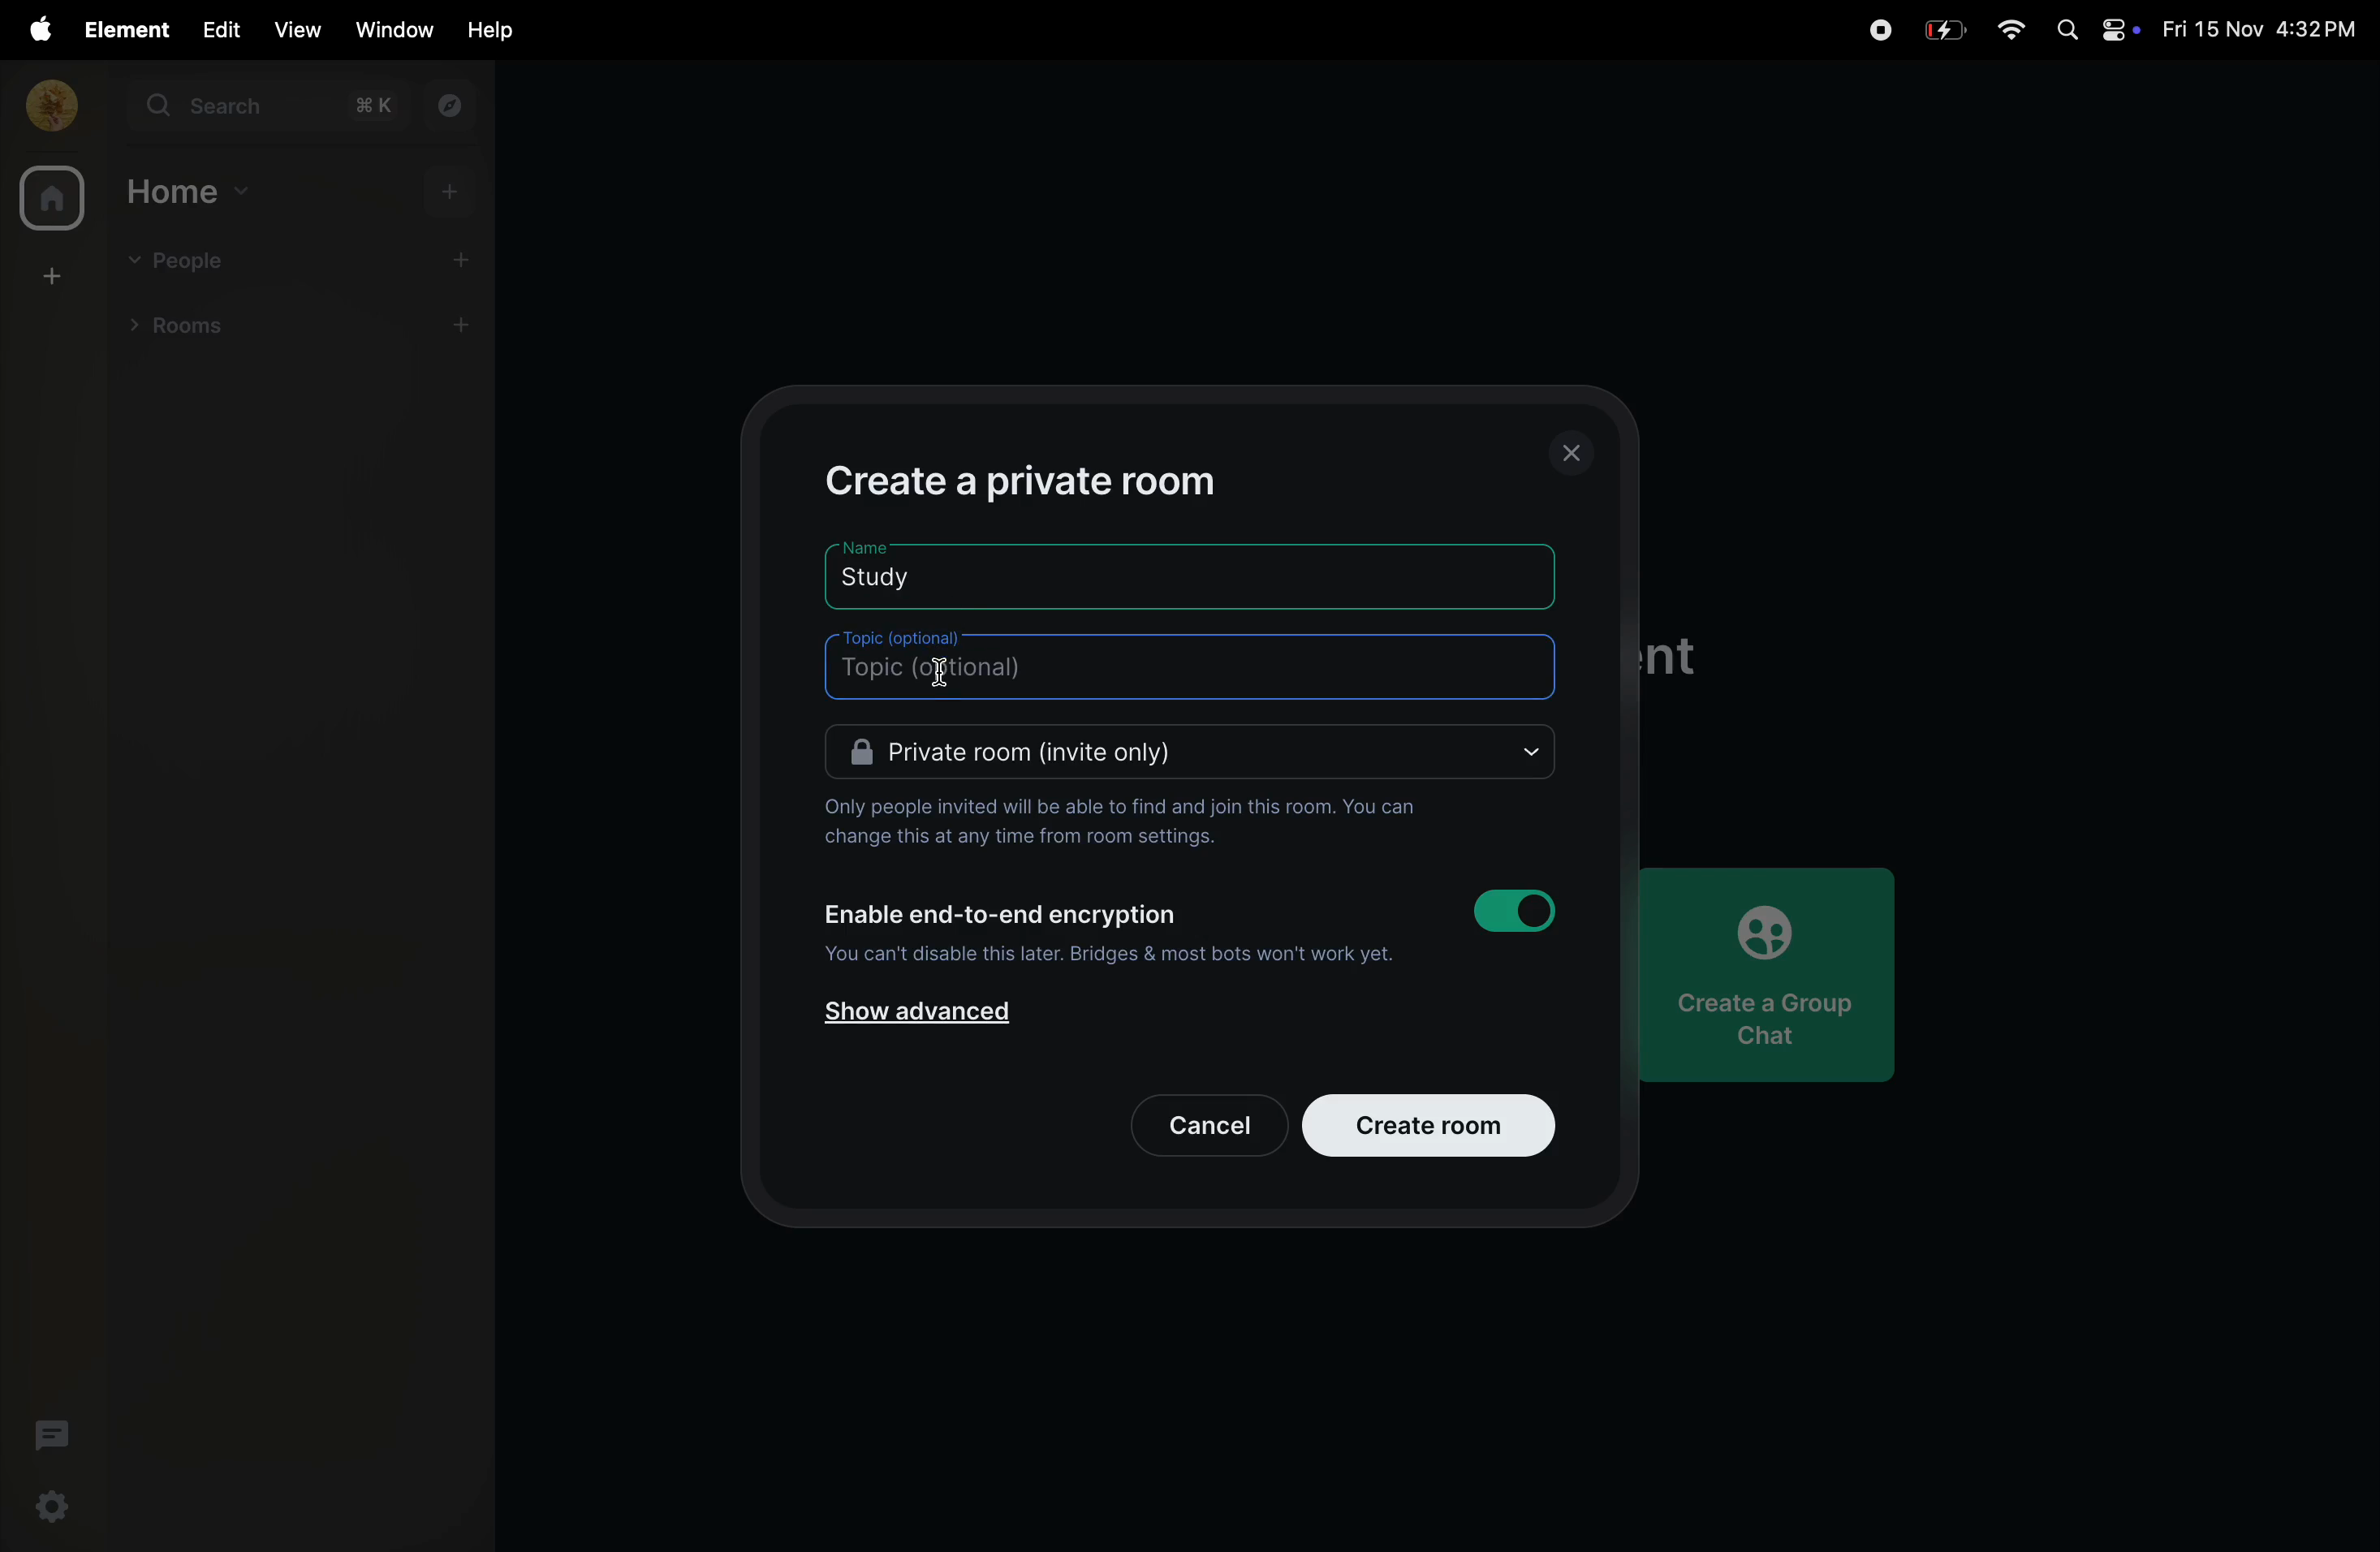 Image resolution: width=2380 pixels, height=1552 pixels. What do you see at coordinates (48, 277) in the screenshot?
I see `create room` at bounding box center [48, 277].